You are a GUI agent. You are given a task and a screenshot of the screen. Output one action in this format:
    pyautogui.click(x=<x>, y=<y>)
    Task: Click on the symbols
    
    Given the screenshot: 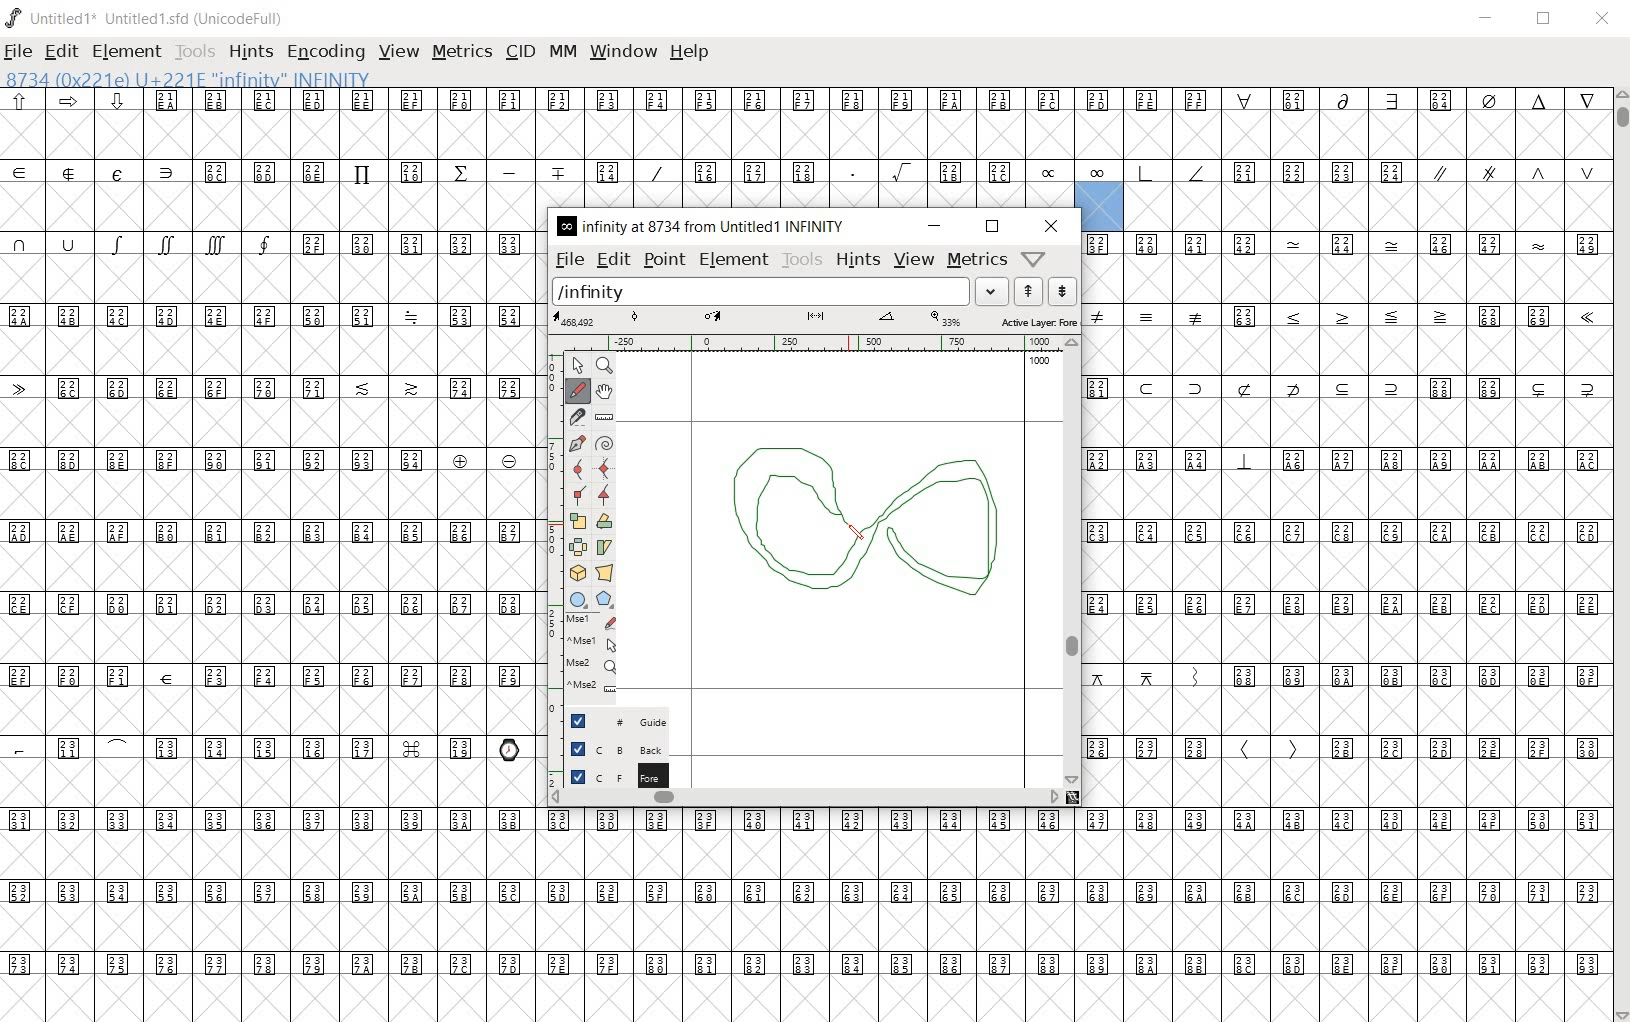 What is the action you would take?
    pyautogui.click(x=146, y=243)
    